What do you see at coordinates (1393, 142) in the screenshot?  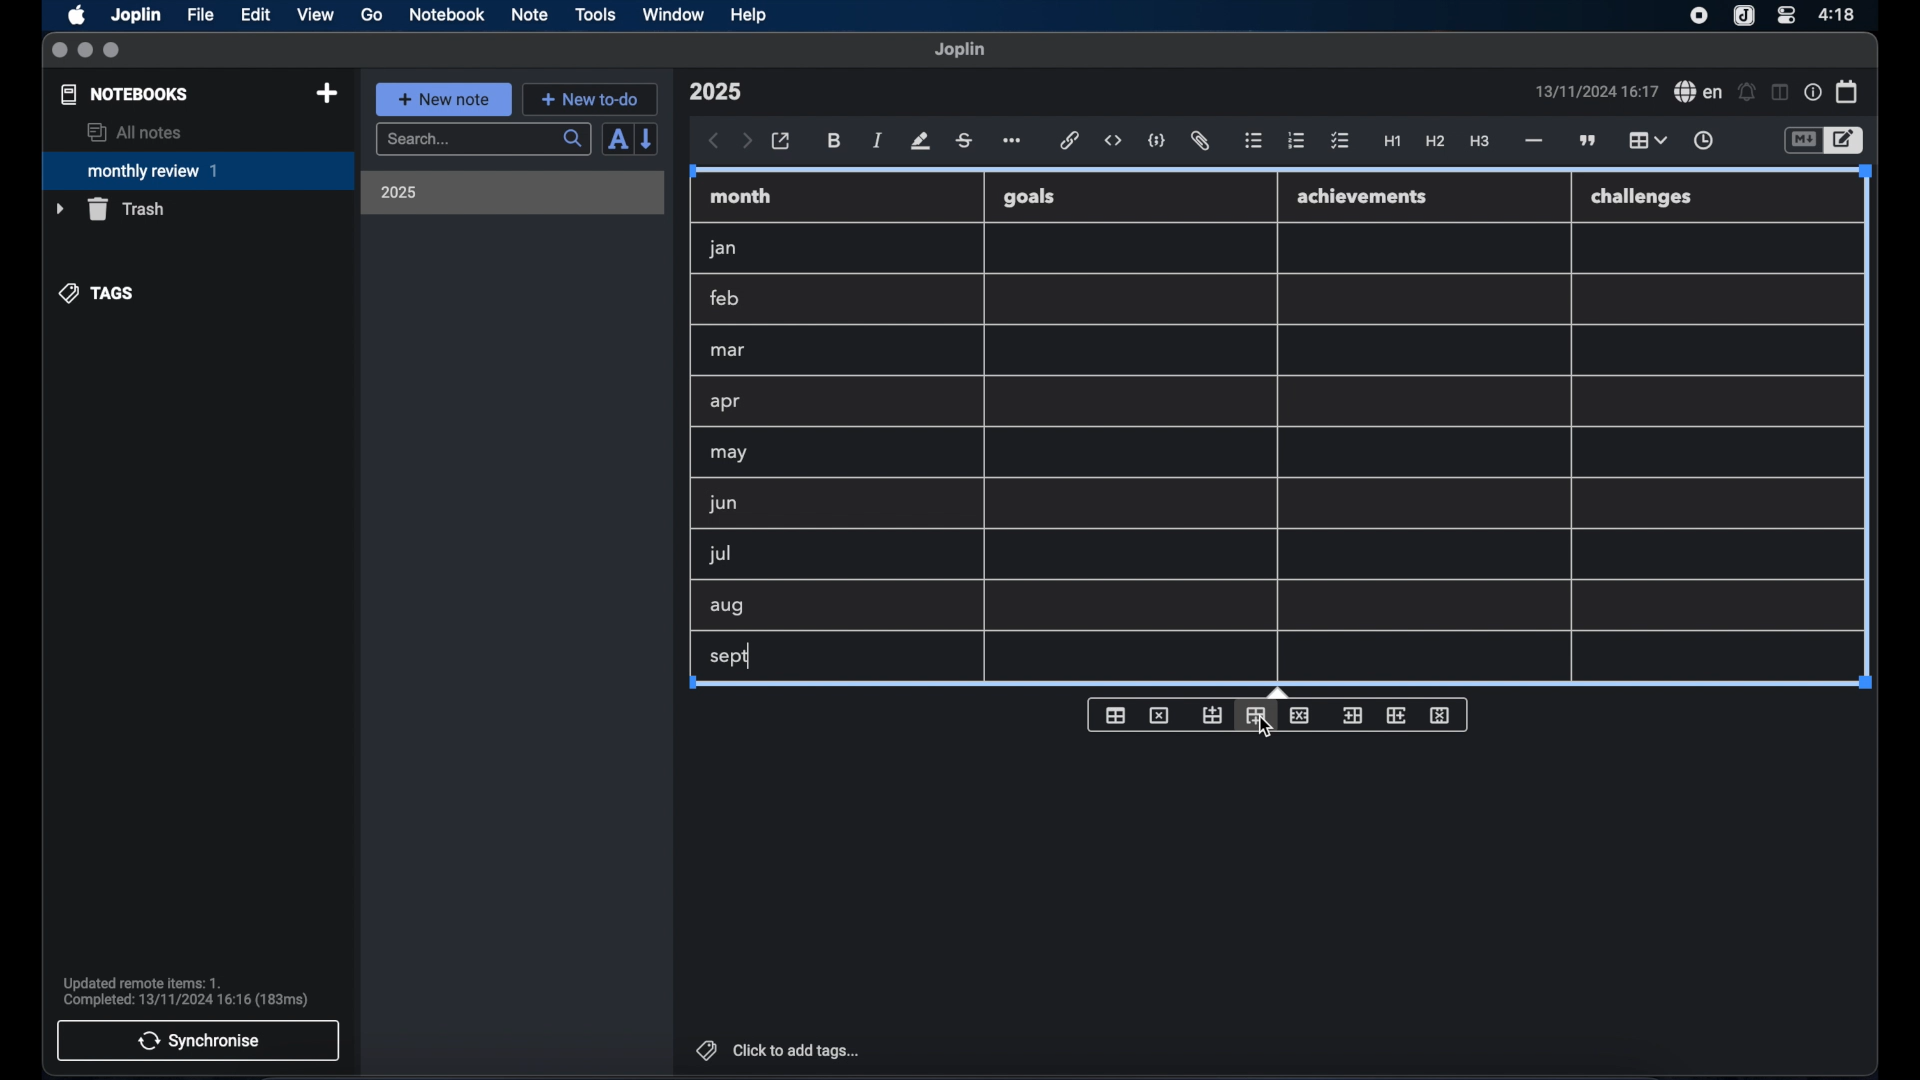 I see `heading 1` at bounding box center [1393, 142].